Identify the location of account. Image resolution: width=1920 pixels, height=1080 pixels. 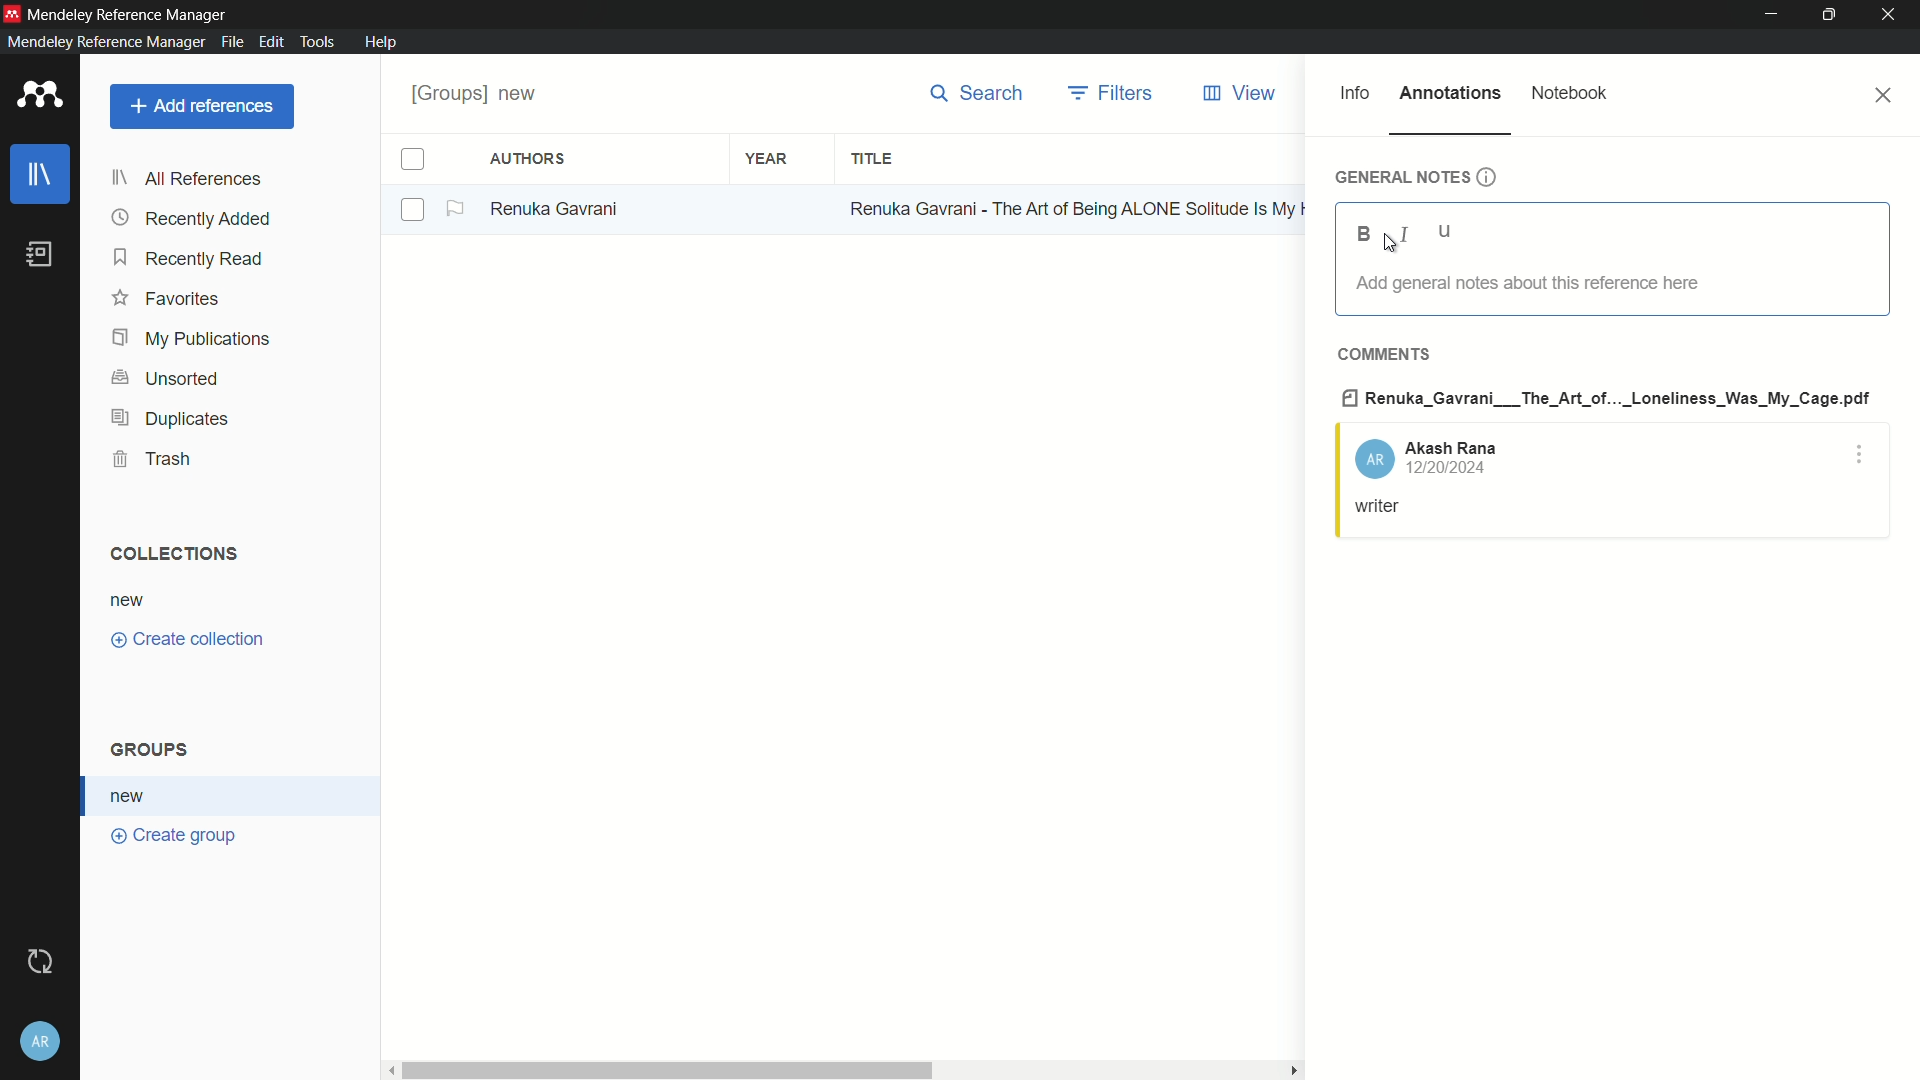
(1426, 457).